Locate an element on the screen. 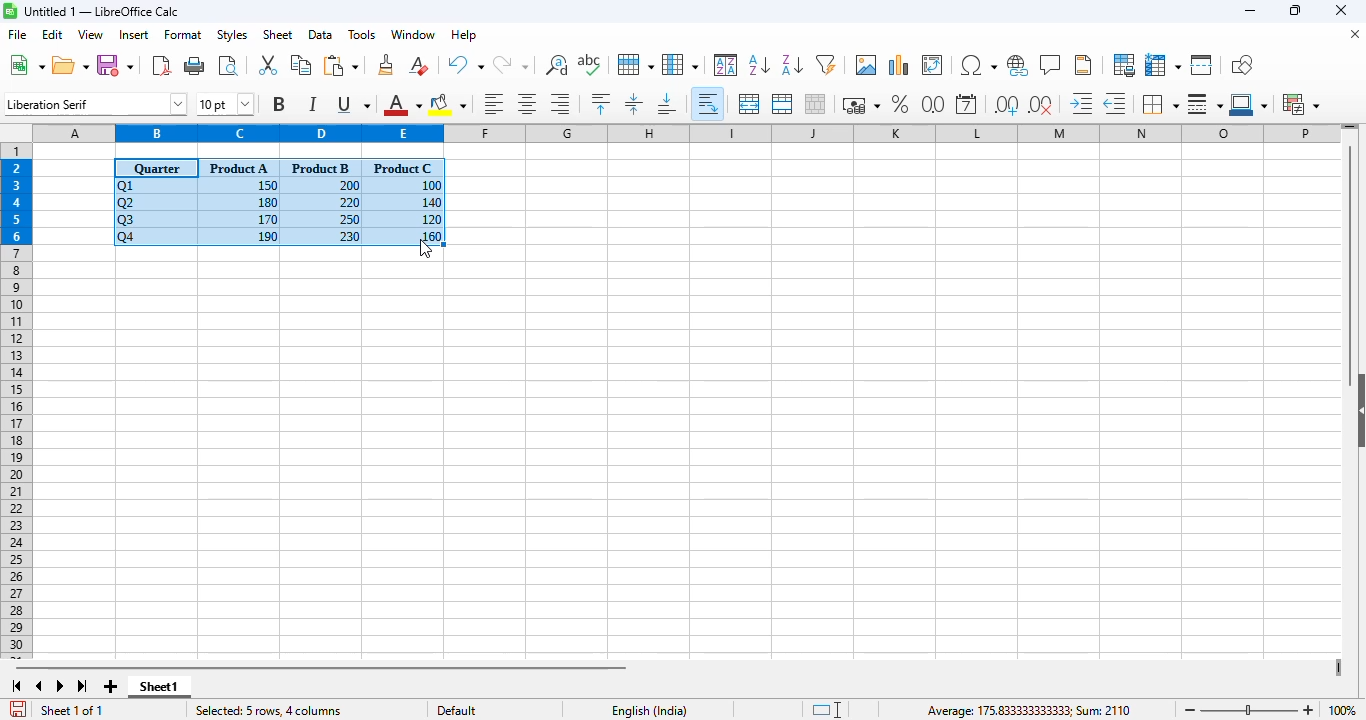 The width and height of the screenshot is (1366, 720). border color is located at coordinates (1251, 104).